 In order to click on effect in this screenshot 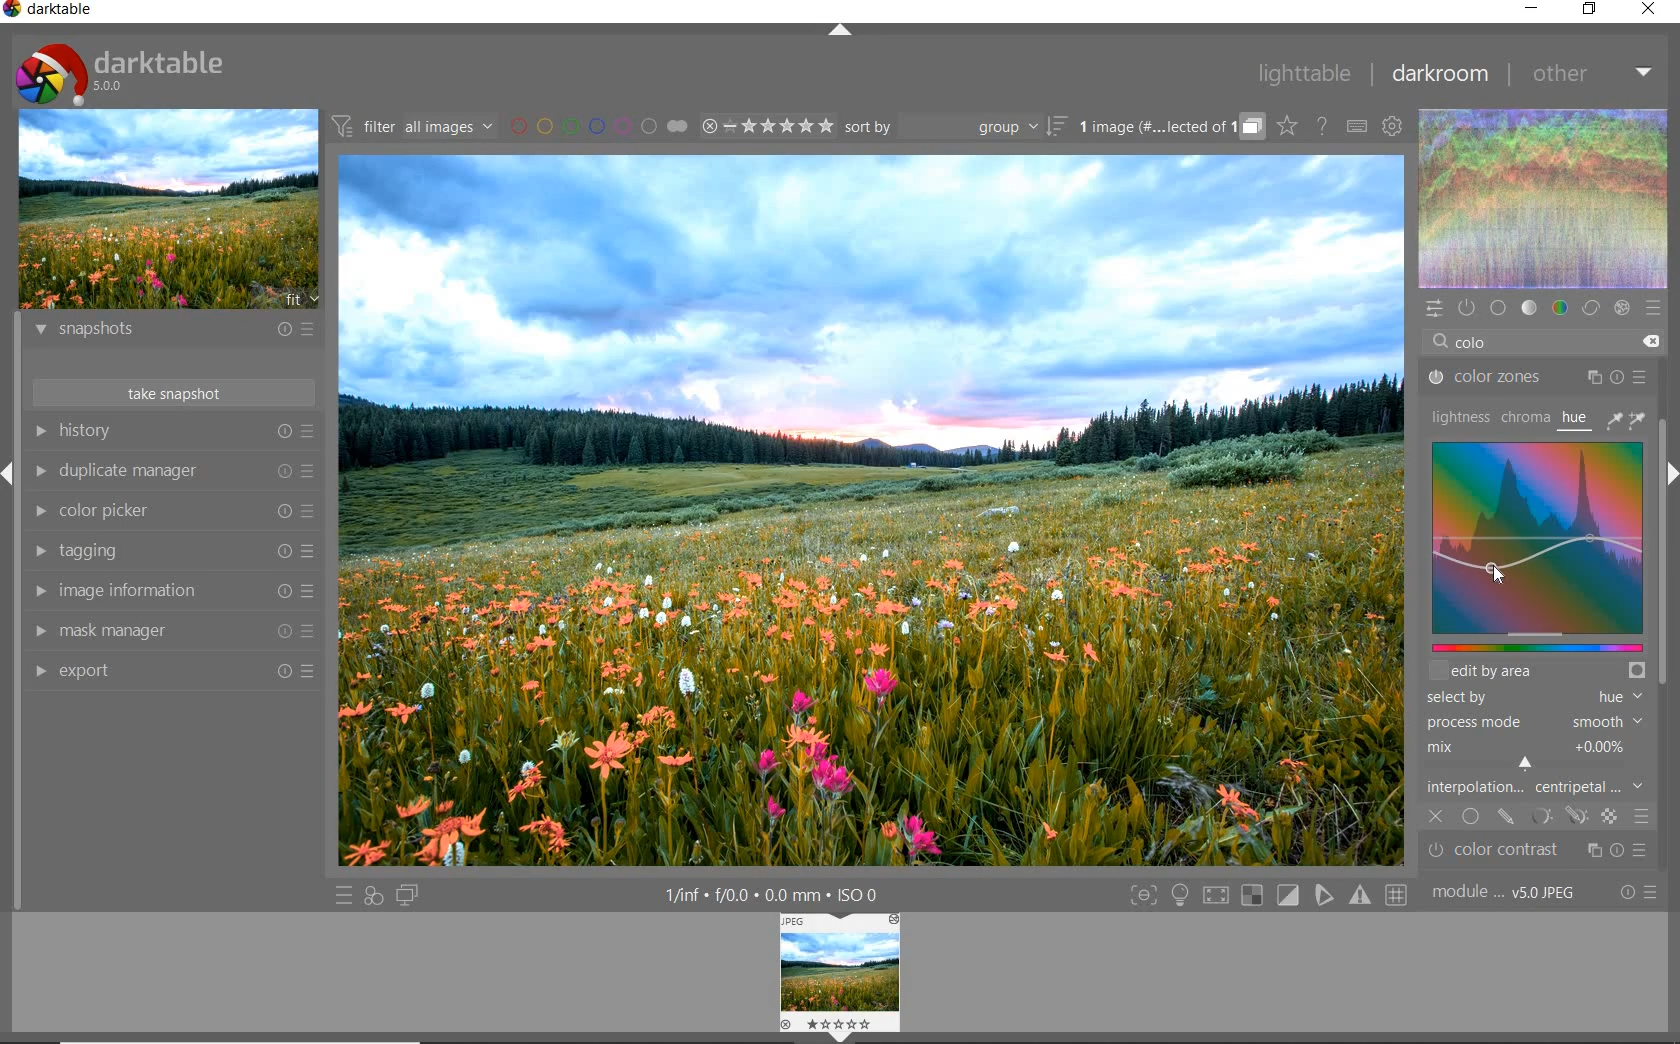, I will do `click(1621, 309)`.